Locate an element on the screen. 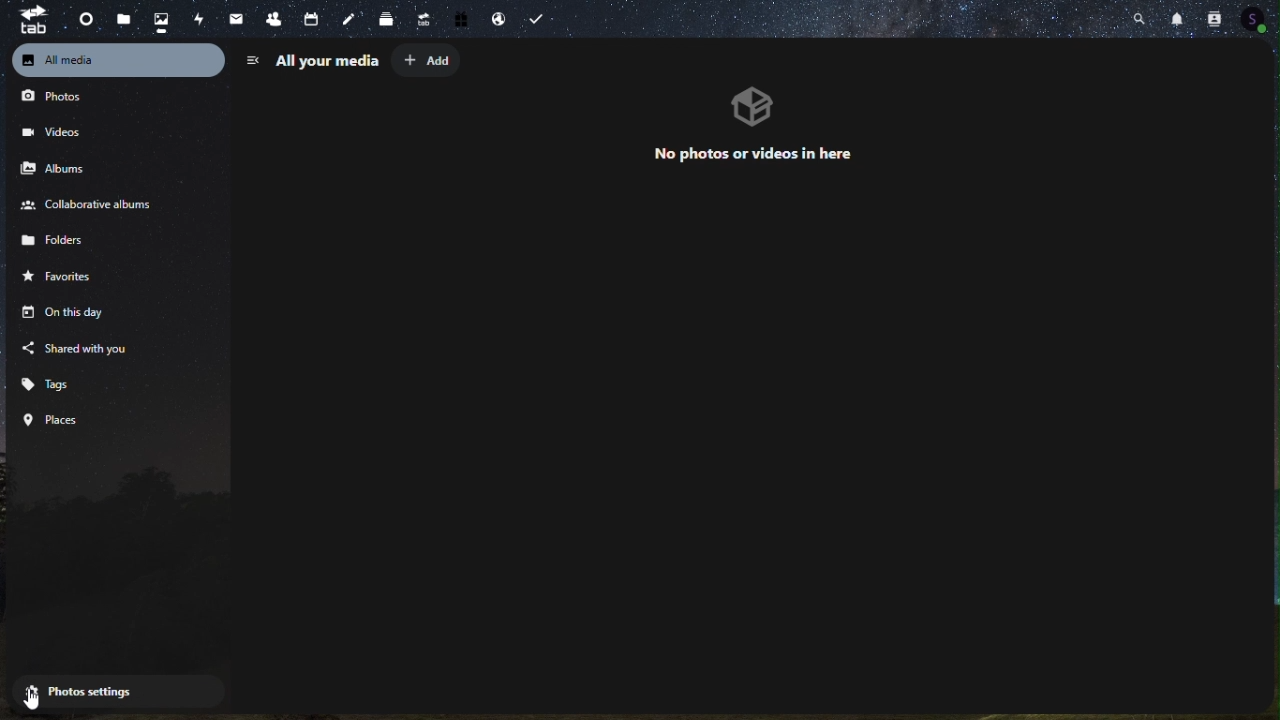 The width and height of the screenshot is (1280, 720). Contacts is located at coordinates (1211, 19).